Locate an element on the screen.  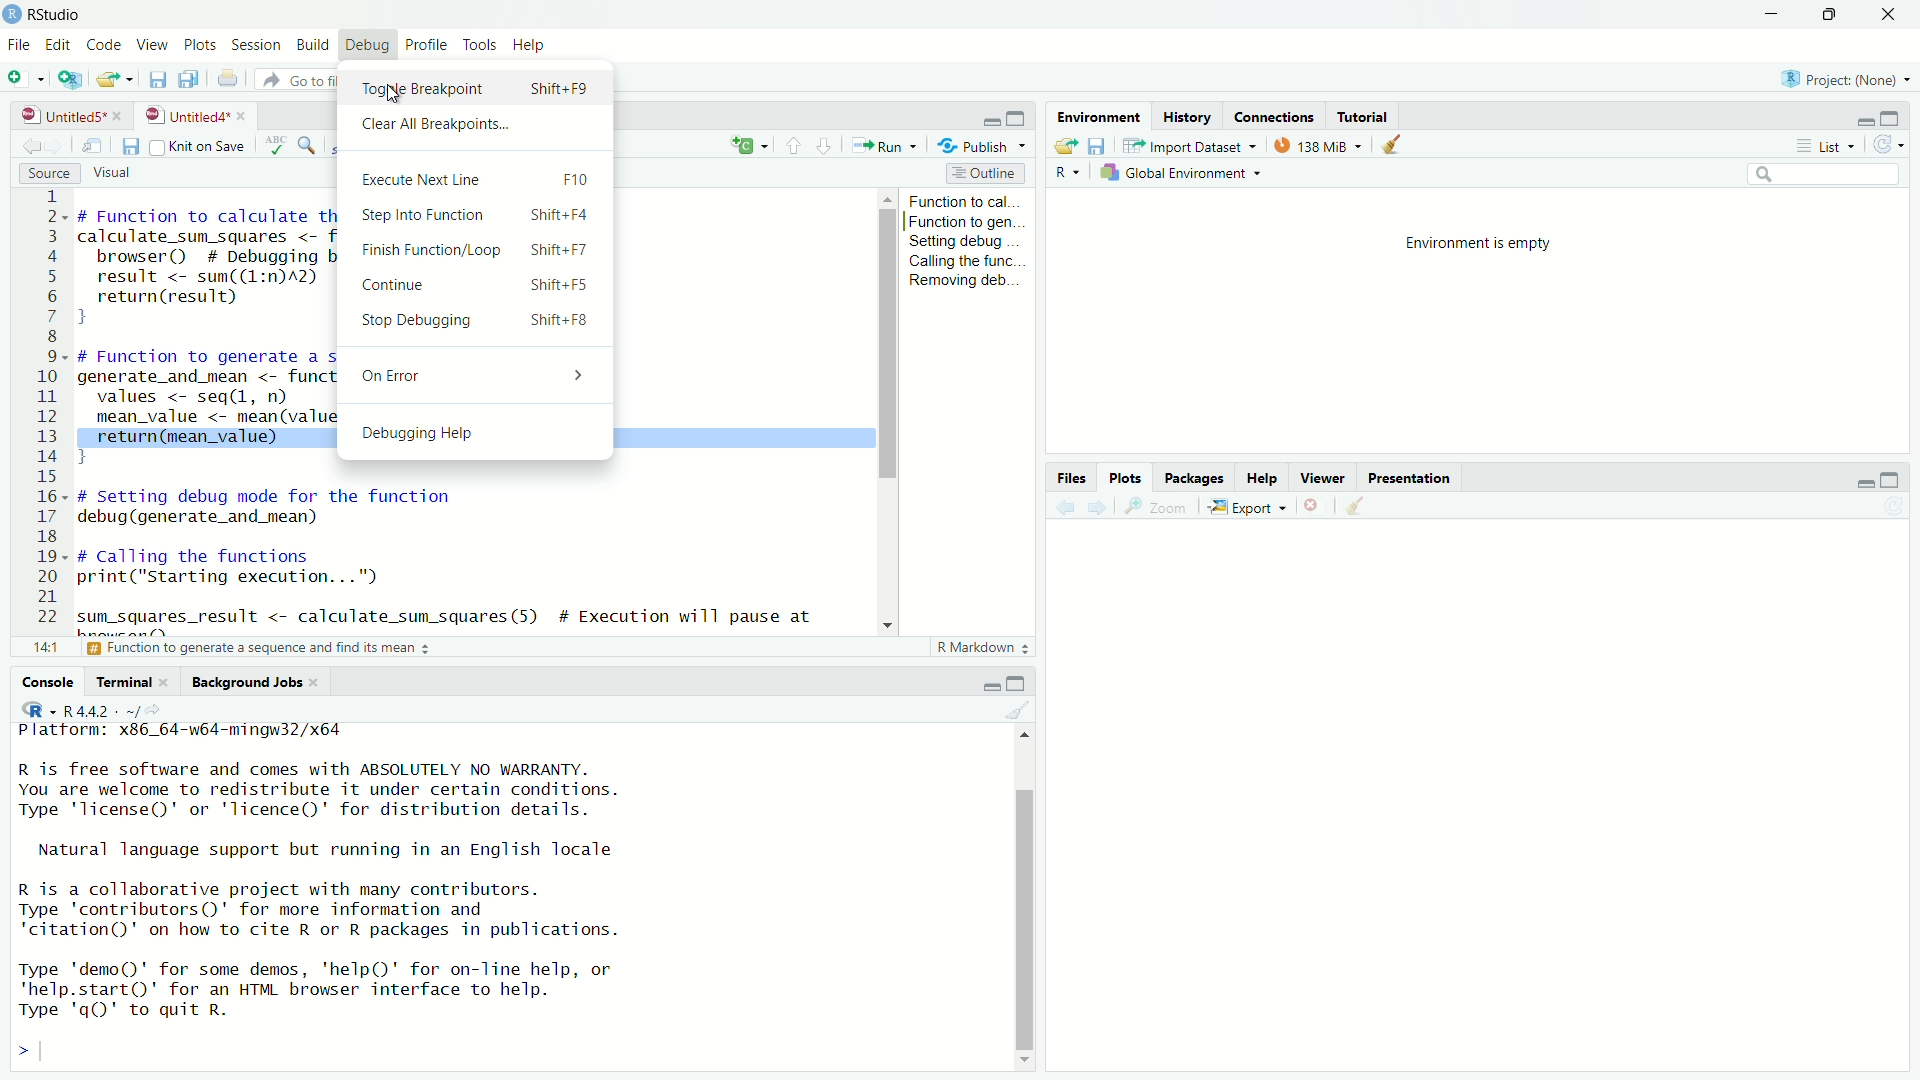
terminal is located at coordinates (119, 680).